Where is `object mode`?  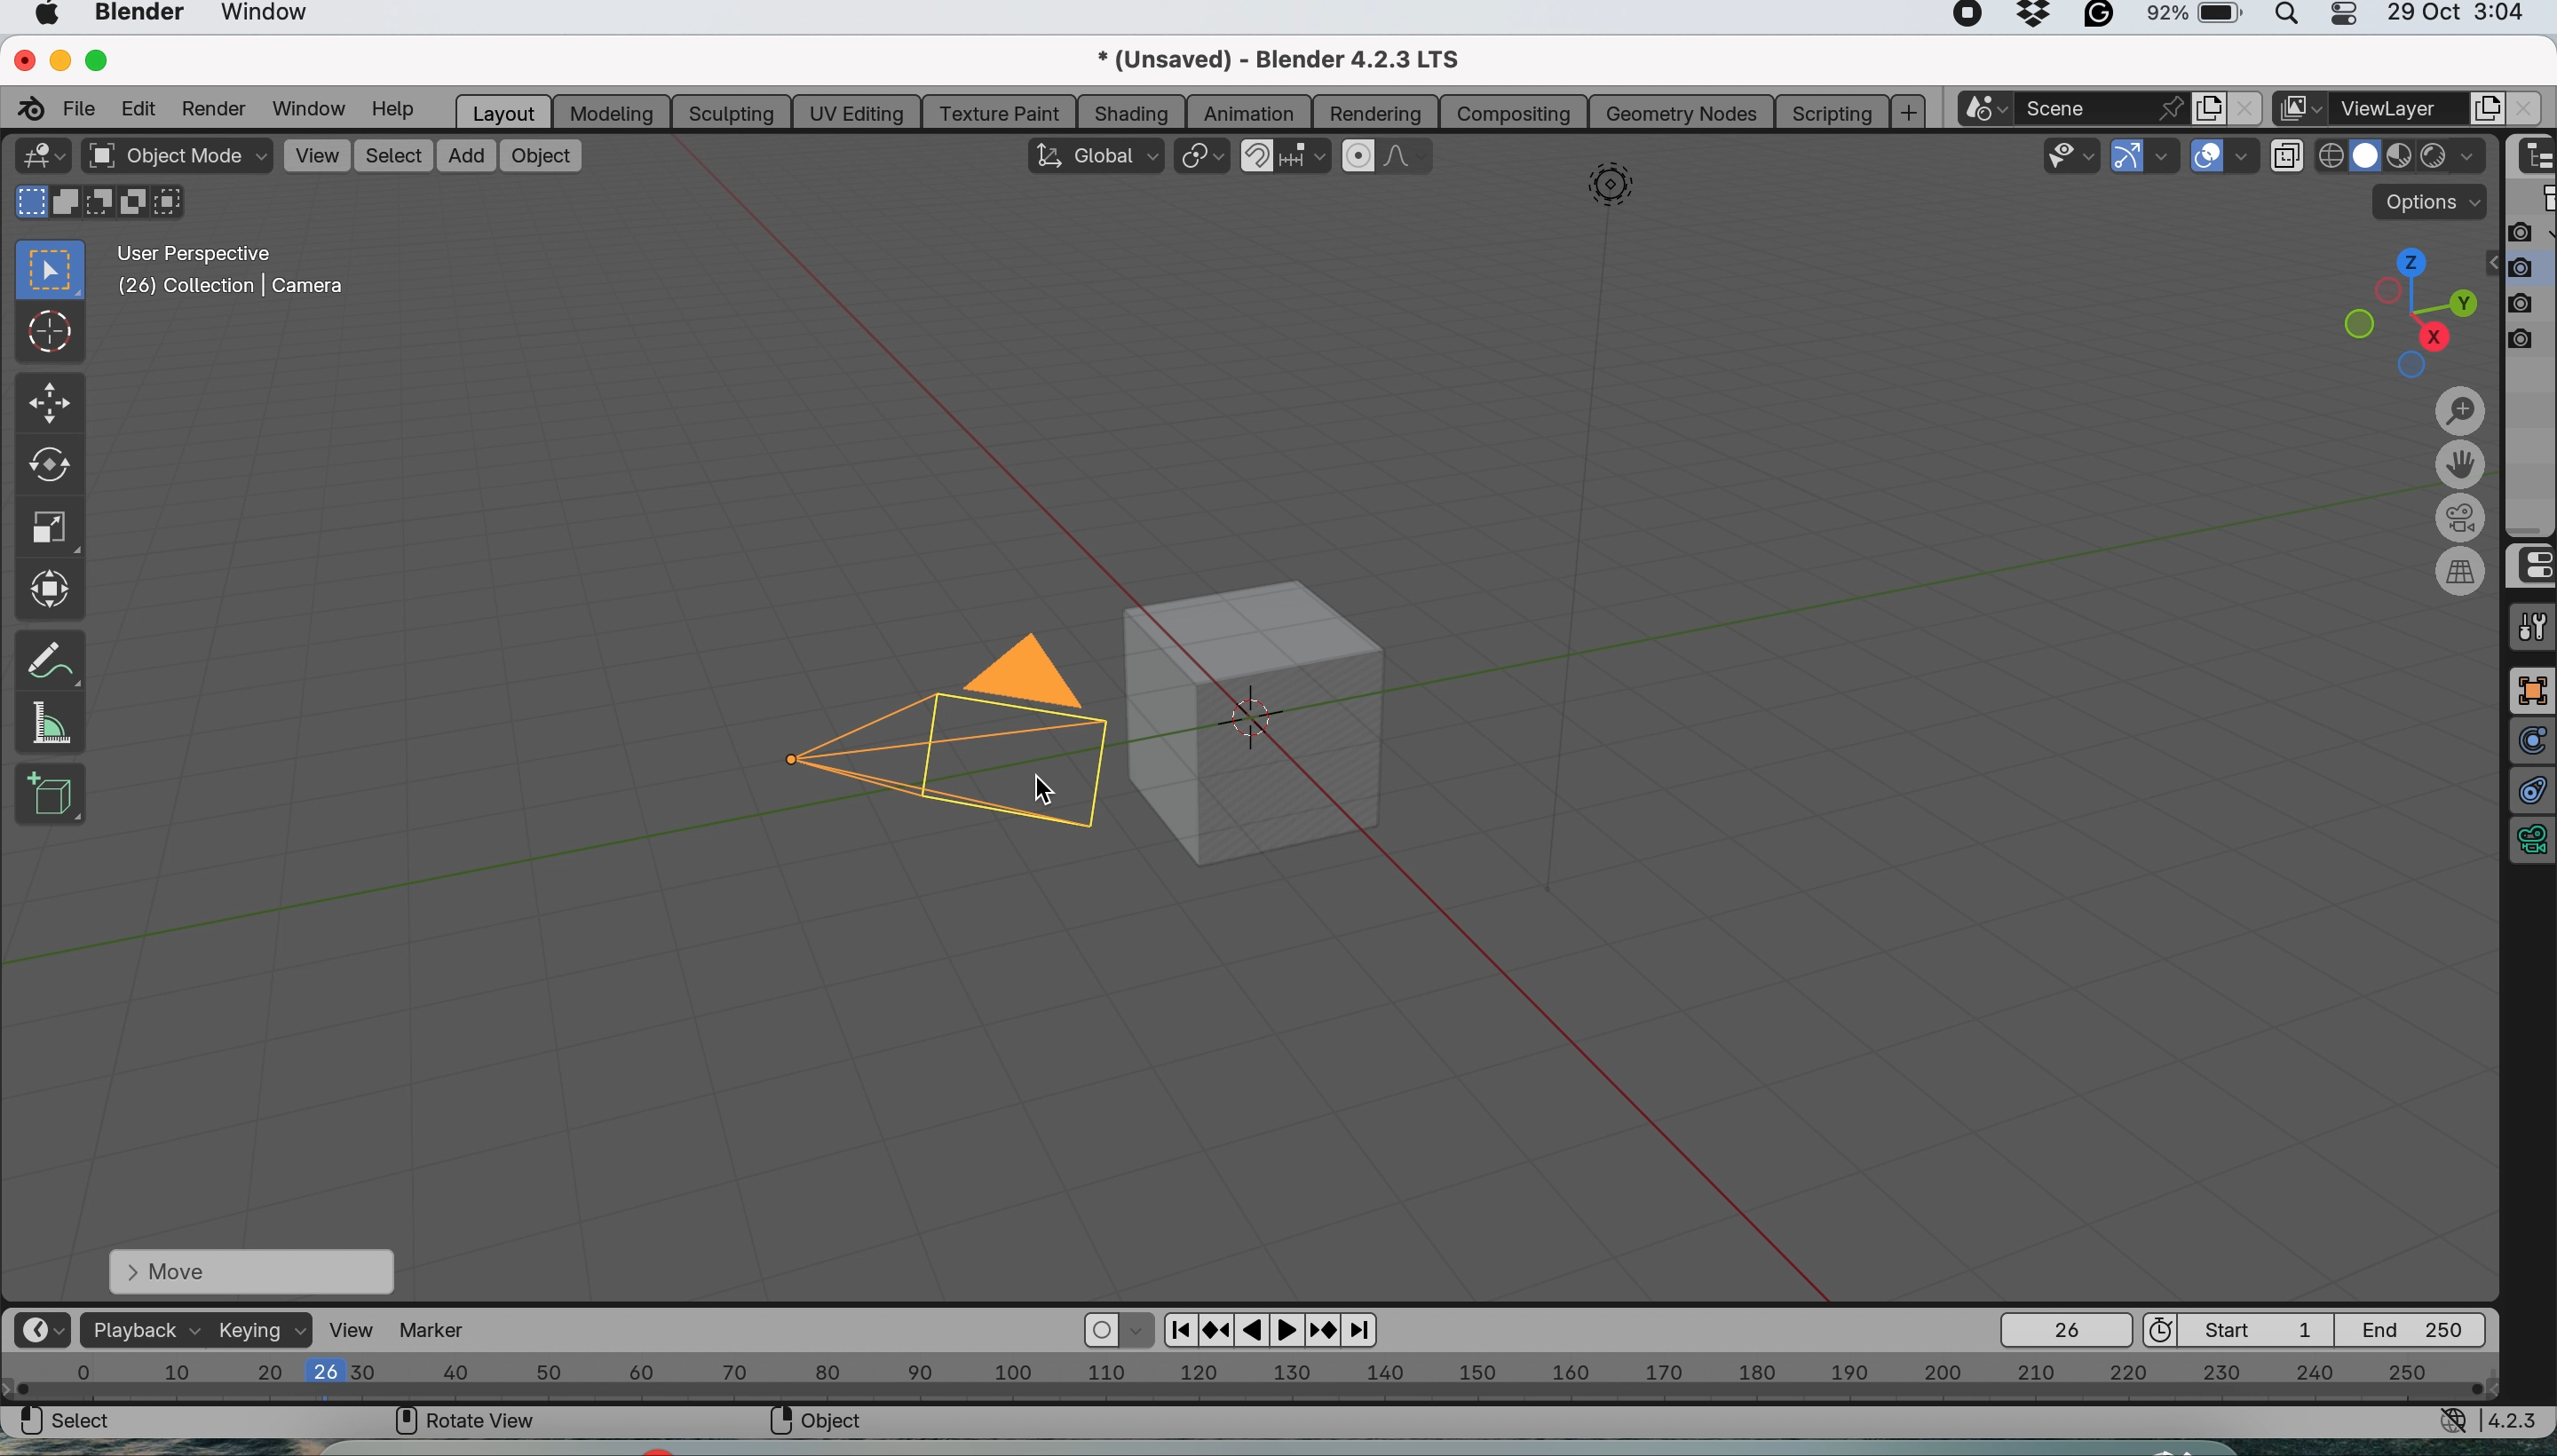 object mode is located at coordinates (175, 158).